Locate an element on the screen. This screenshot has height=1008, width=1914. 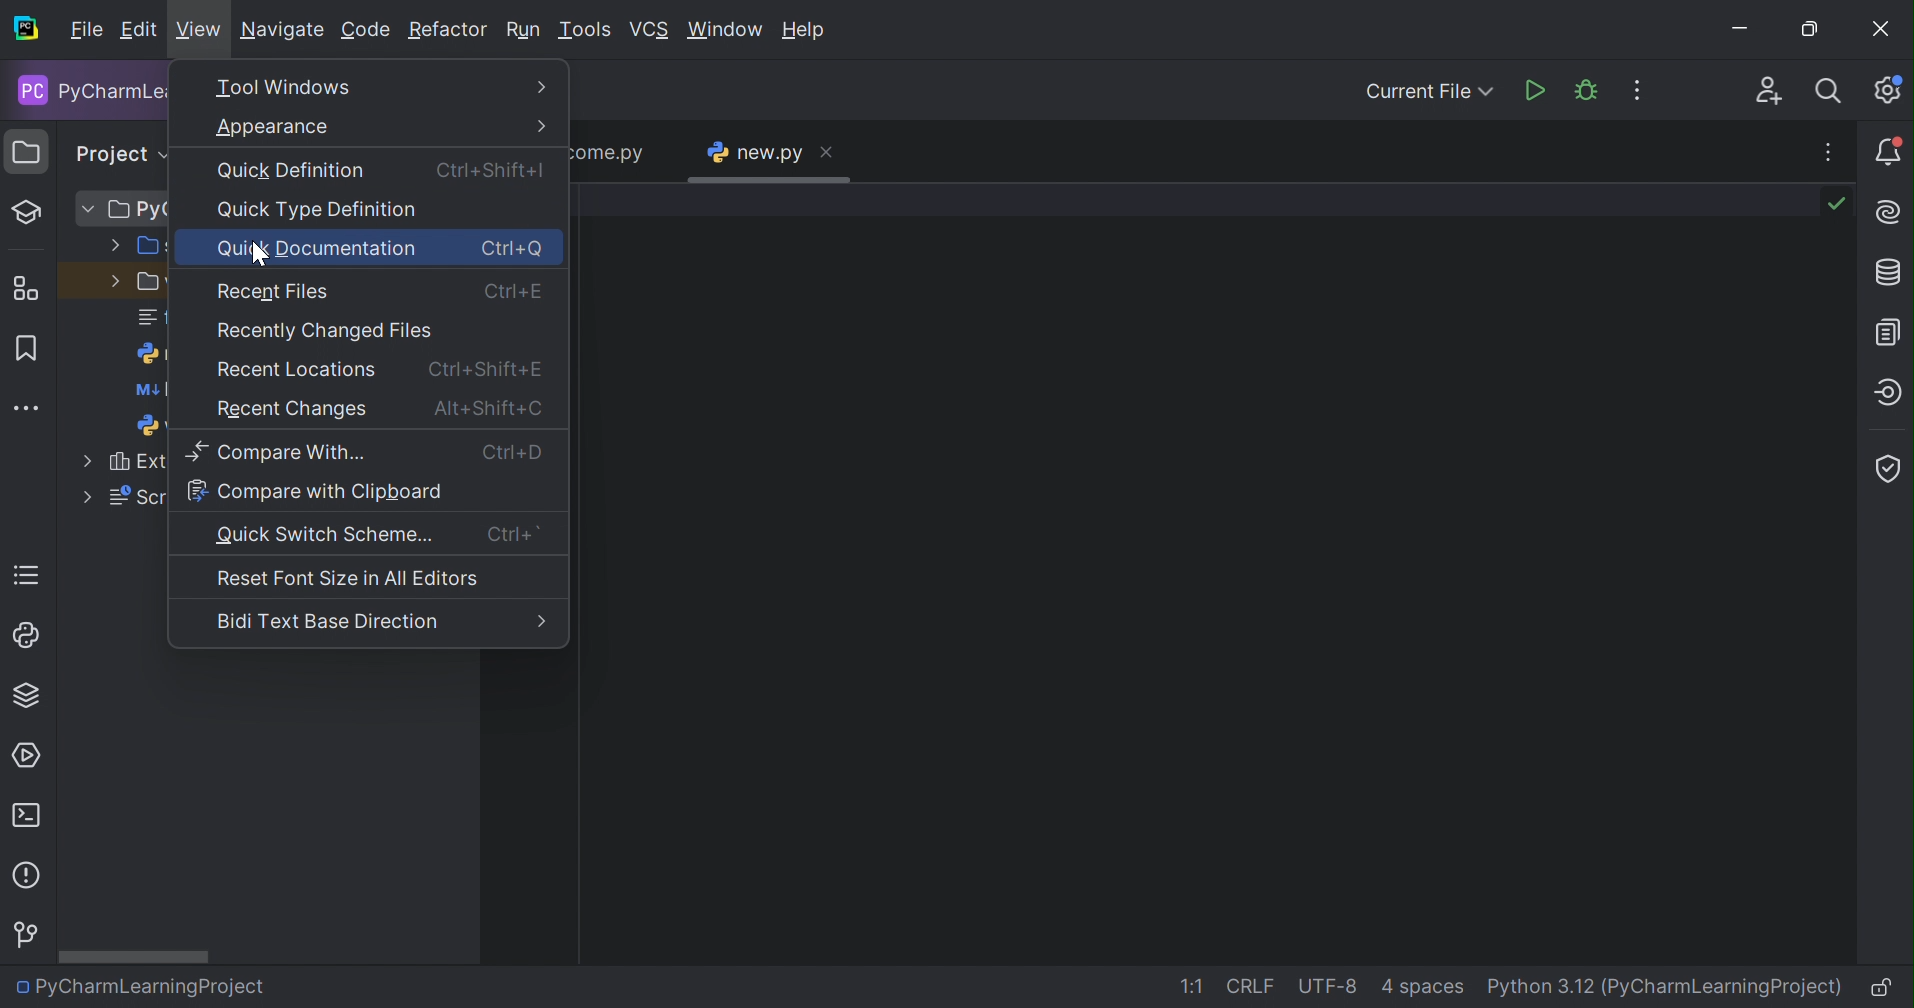
Bidi Text Base Direction is located at coordinates (387, 620).